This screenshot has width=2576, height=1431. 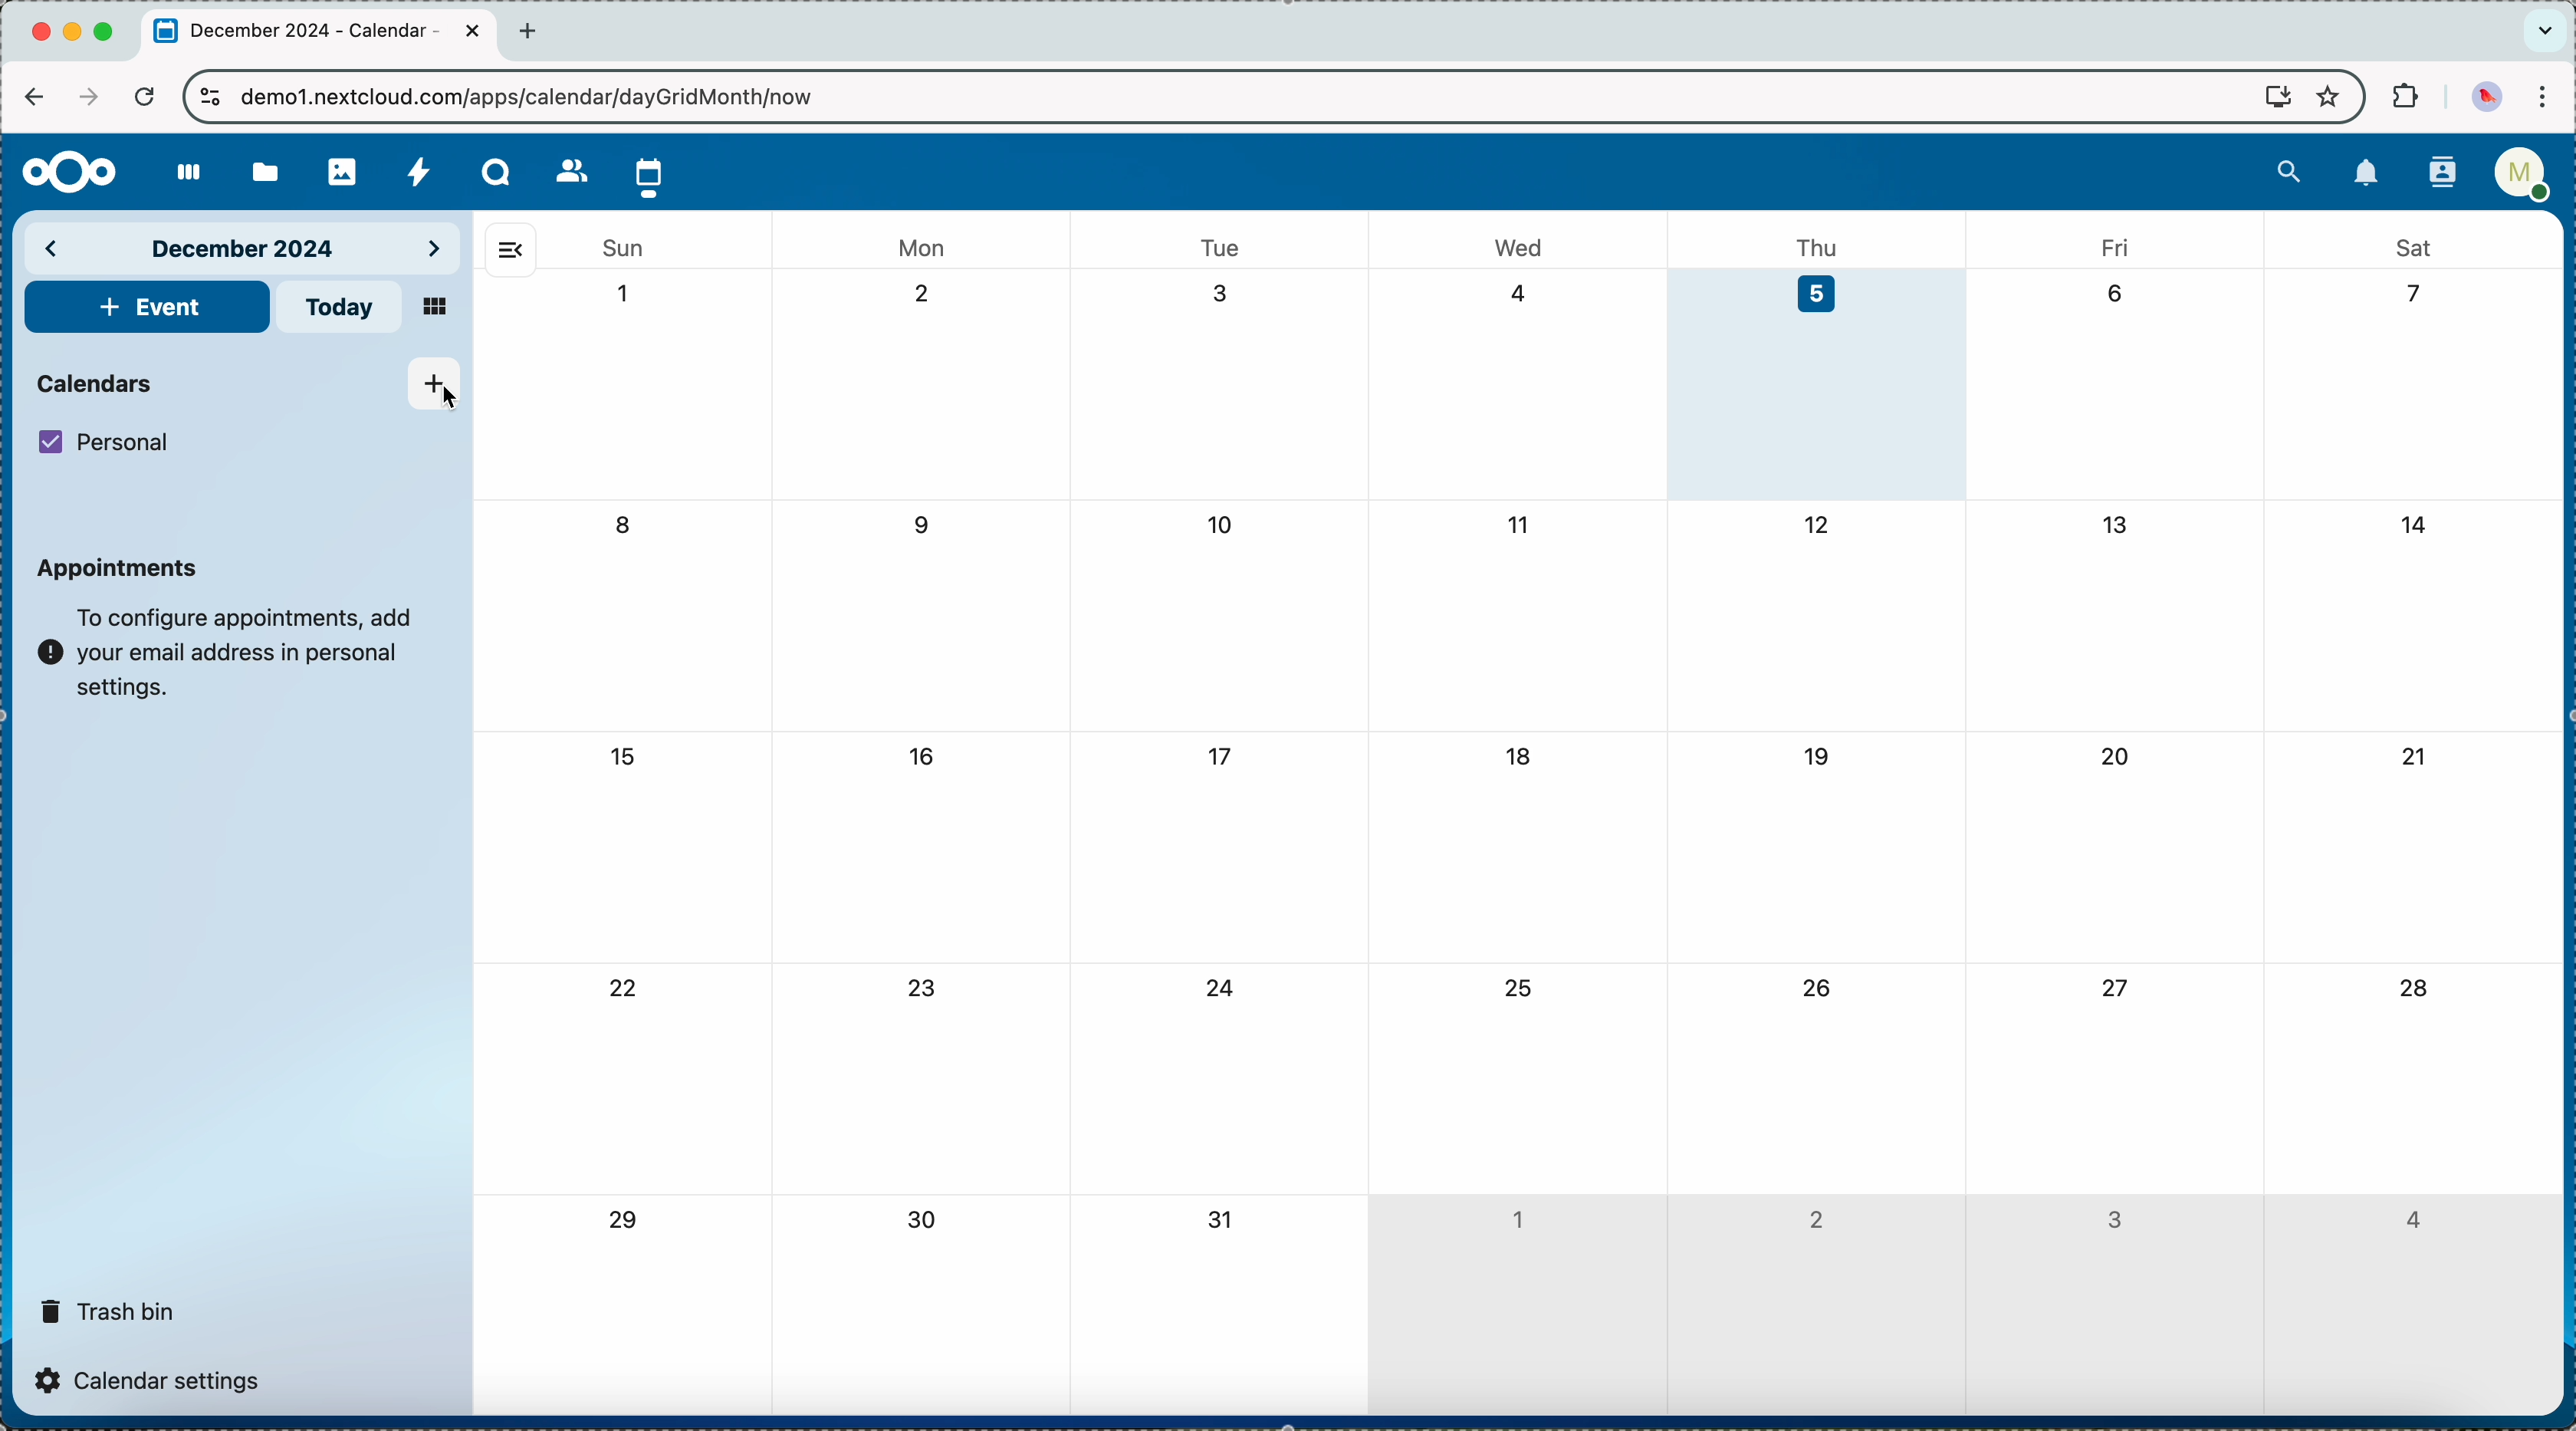 What do you see at coordinates (926, 524) in the screenshot?
I see `9` at bounding box center [926, 524].